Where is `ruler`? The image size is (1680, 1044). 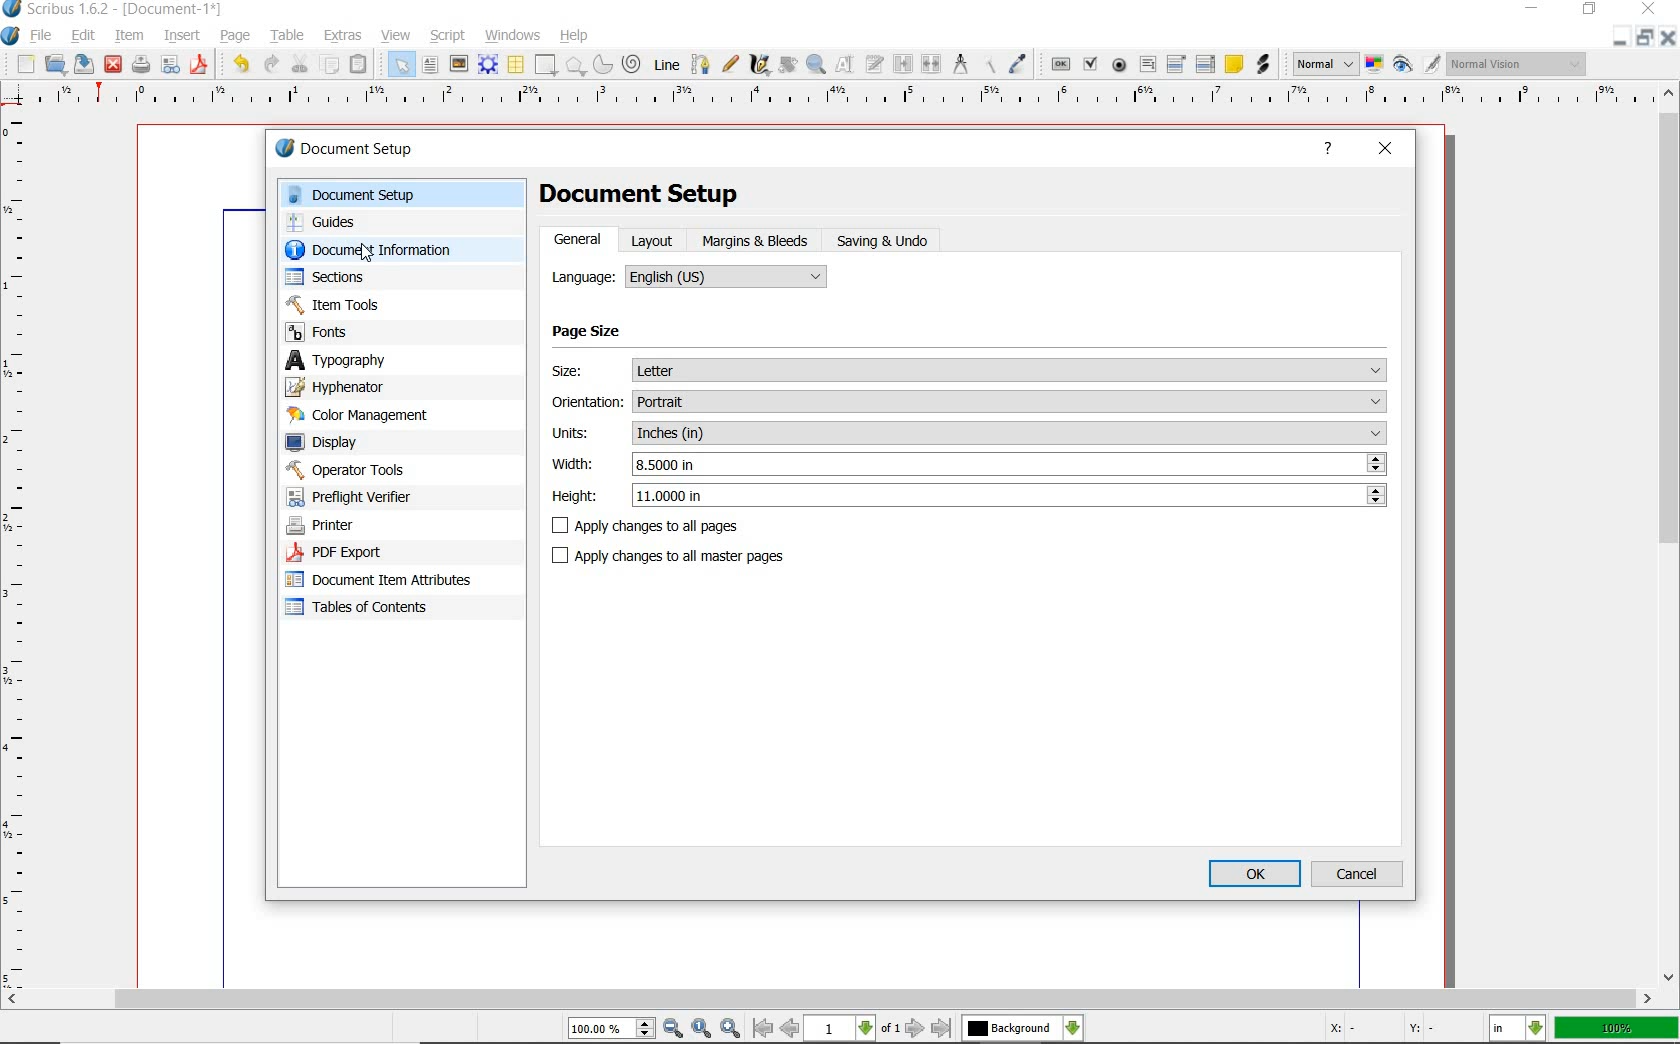 ruler is located at coordinates (848, 100).